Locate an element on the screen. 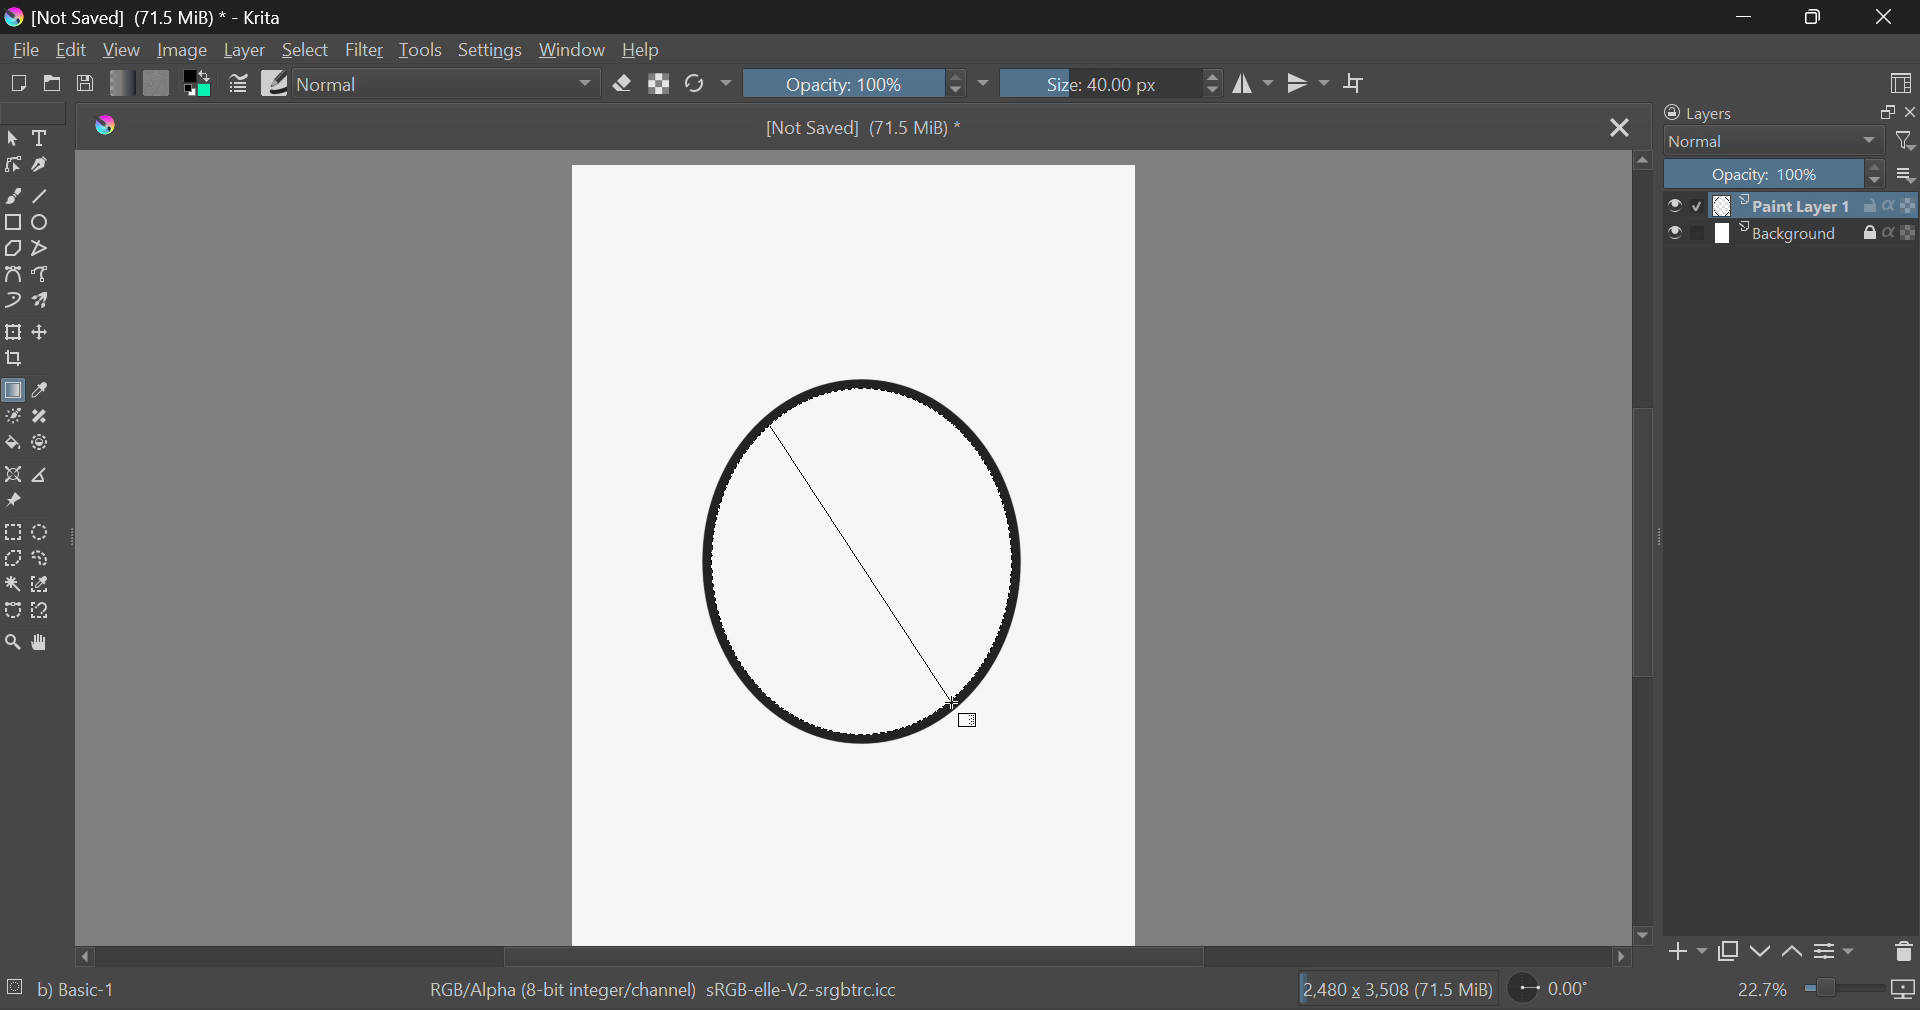 The height and width of the screenshot is (1010, 1920). Line is located at coordinates (43, 197).